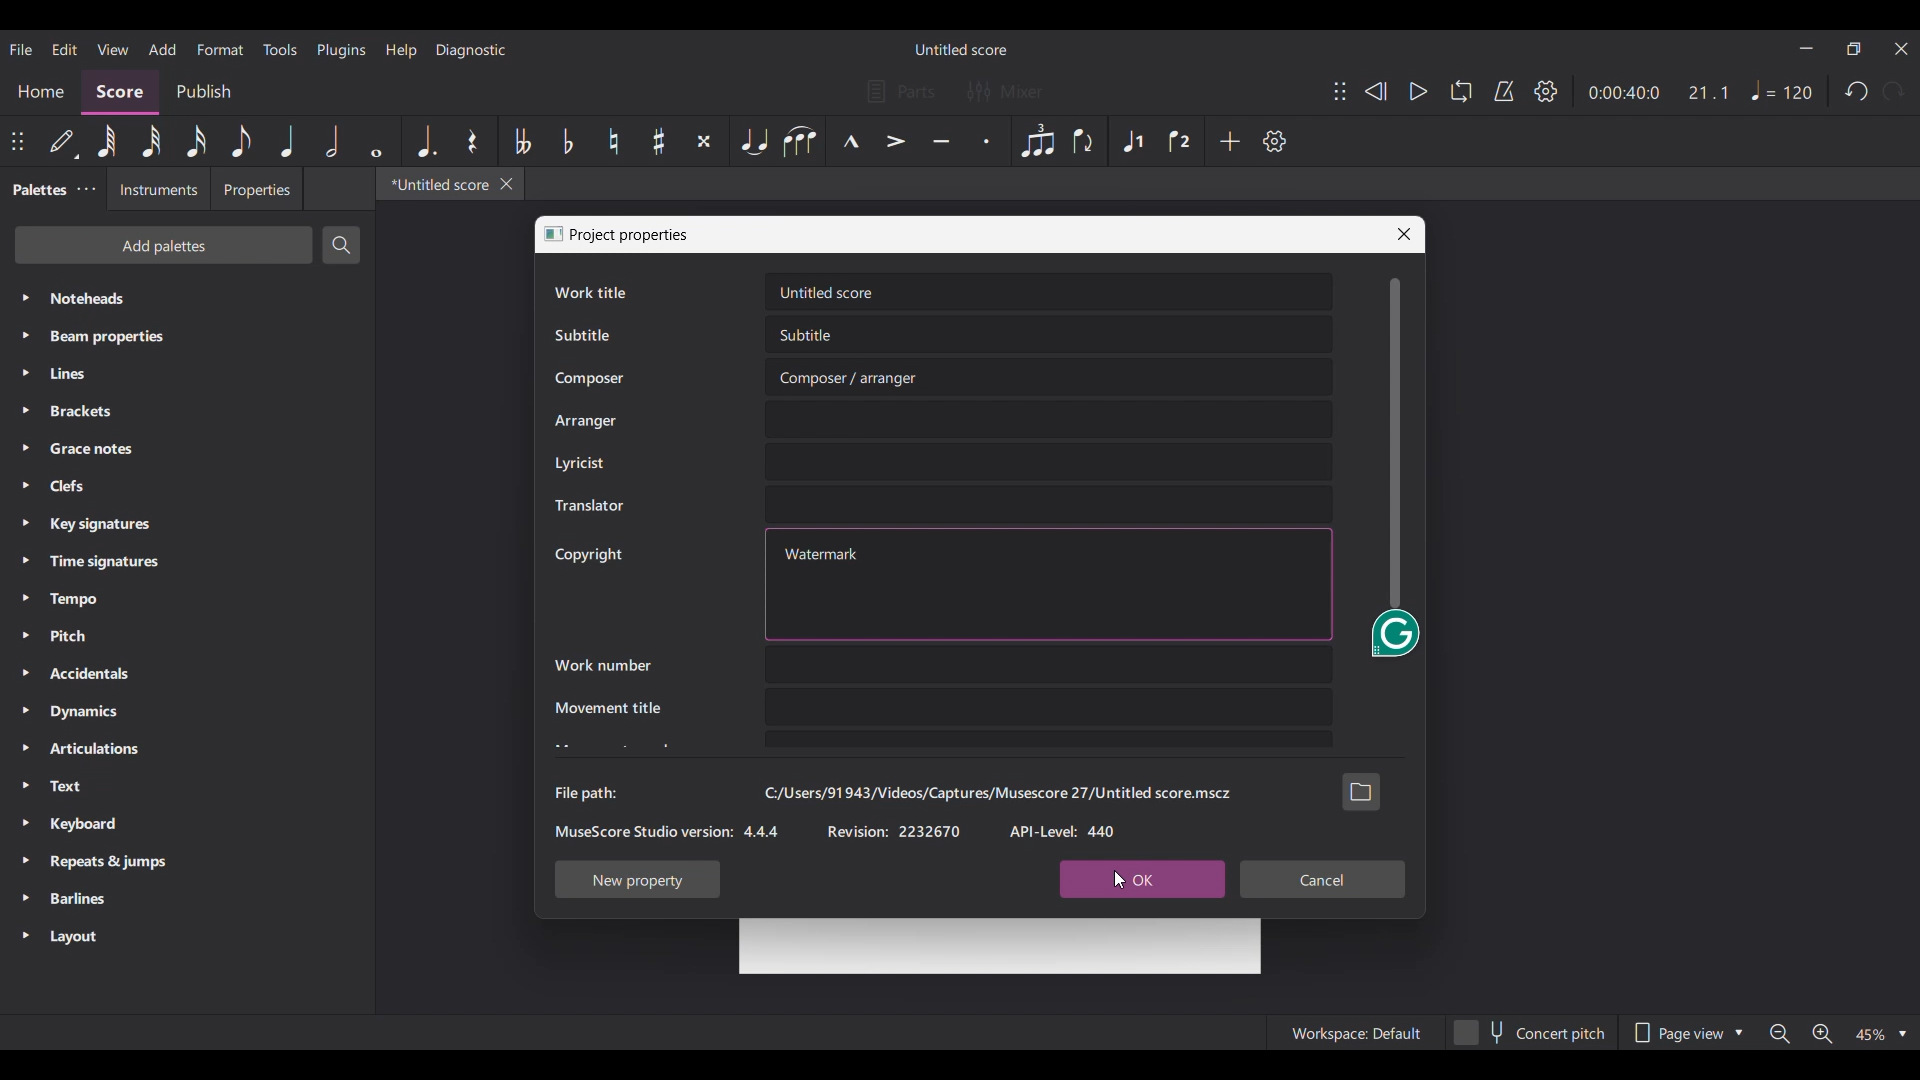 Image resolution: width=1920 pixels, height=1080 pixels. Describe the element at coordinates (704, 141) in the screenshot. I see `Toggle double sharp` at that location.